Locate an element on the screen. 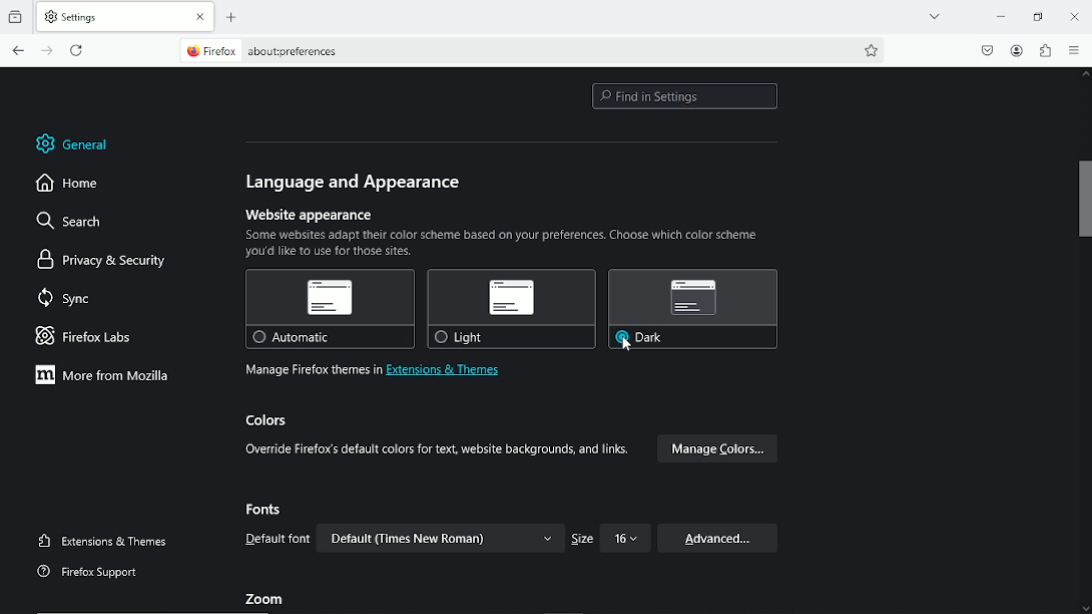  language and appeareance is located at coordinates (356, 182).